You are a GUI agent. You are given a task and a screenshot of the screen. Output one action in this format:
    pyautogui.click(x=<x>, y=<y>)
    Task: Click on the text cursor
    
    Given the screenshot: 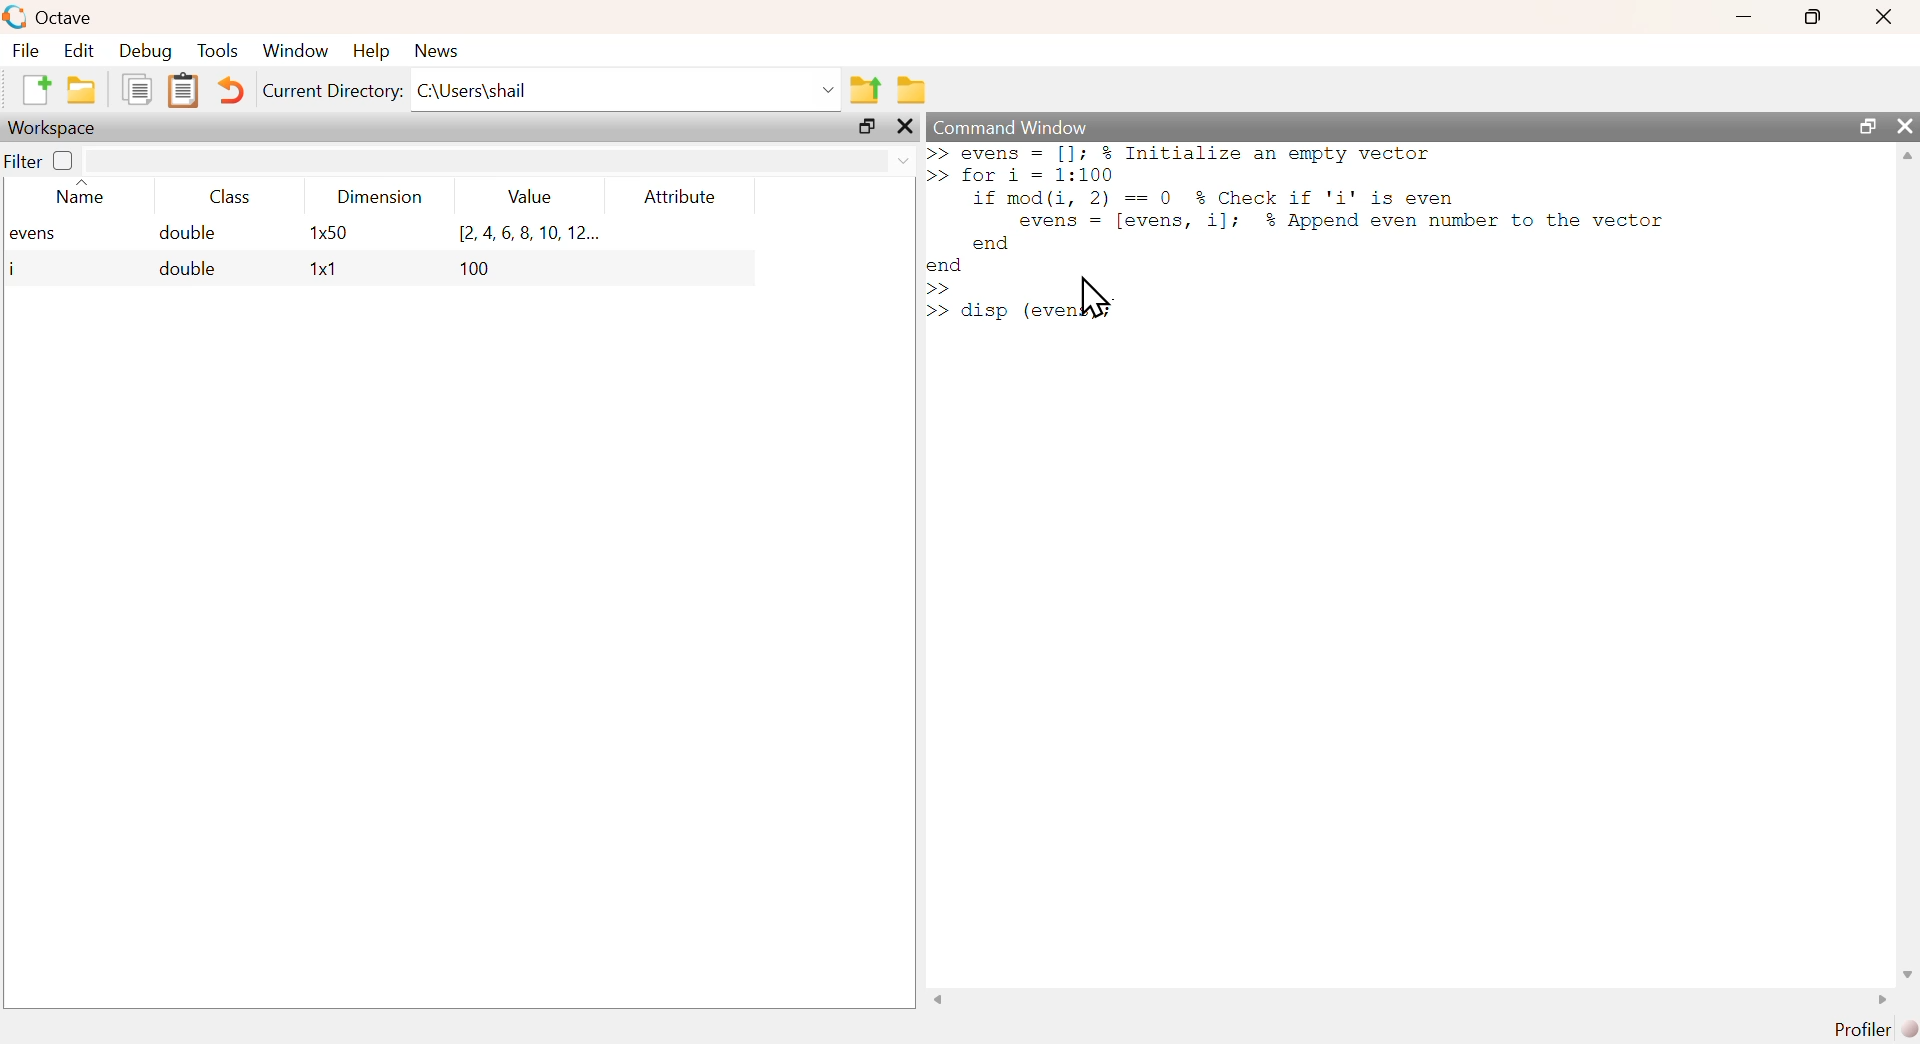 What is the action you would take?
    pyautogui.click(x=965, y=289)
    